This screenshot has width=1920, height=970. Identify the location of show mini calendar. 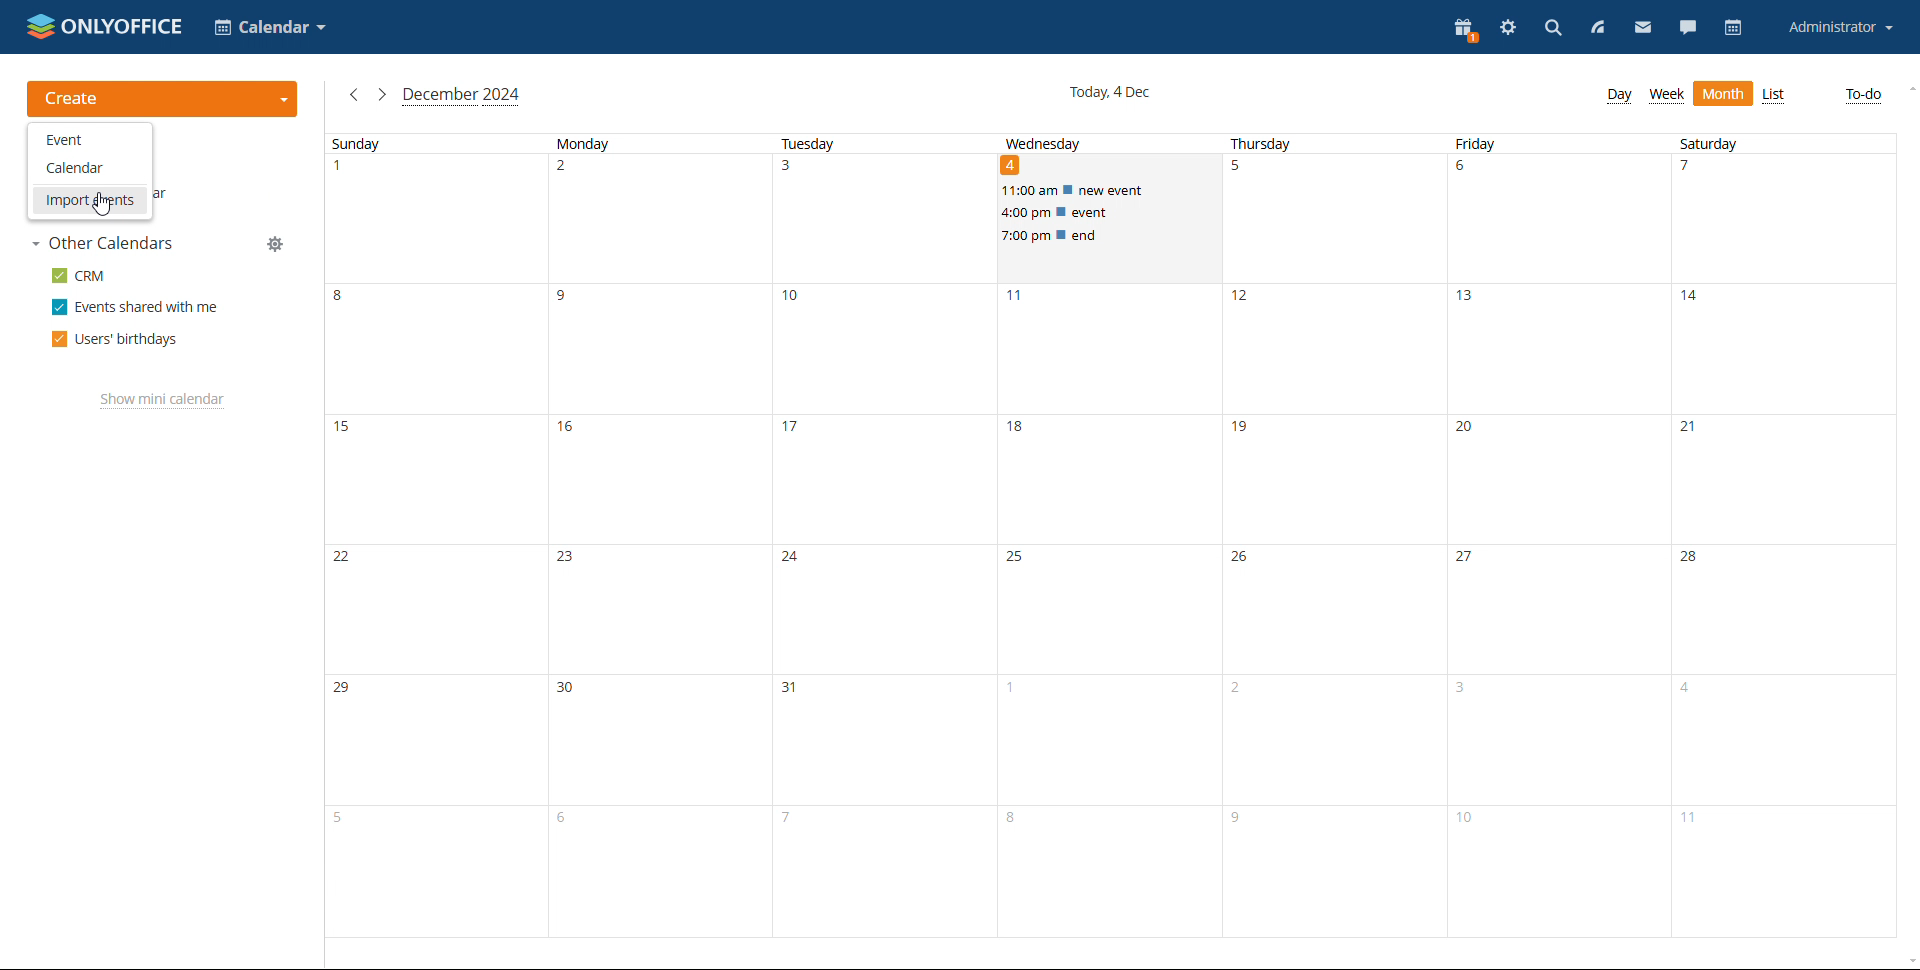
(161, 400).